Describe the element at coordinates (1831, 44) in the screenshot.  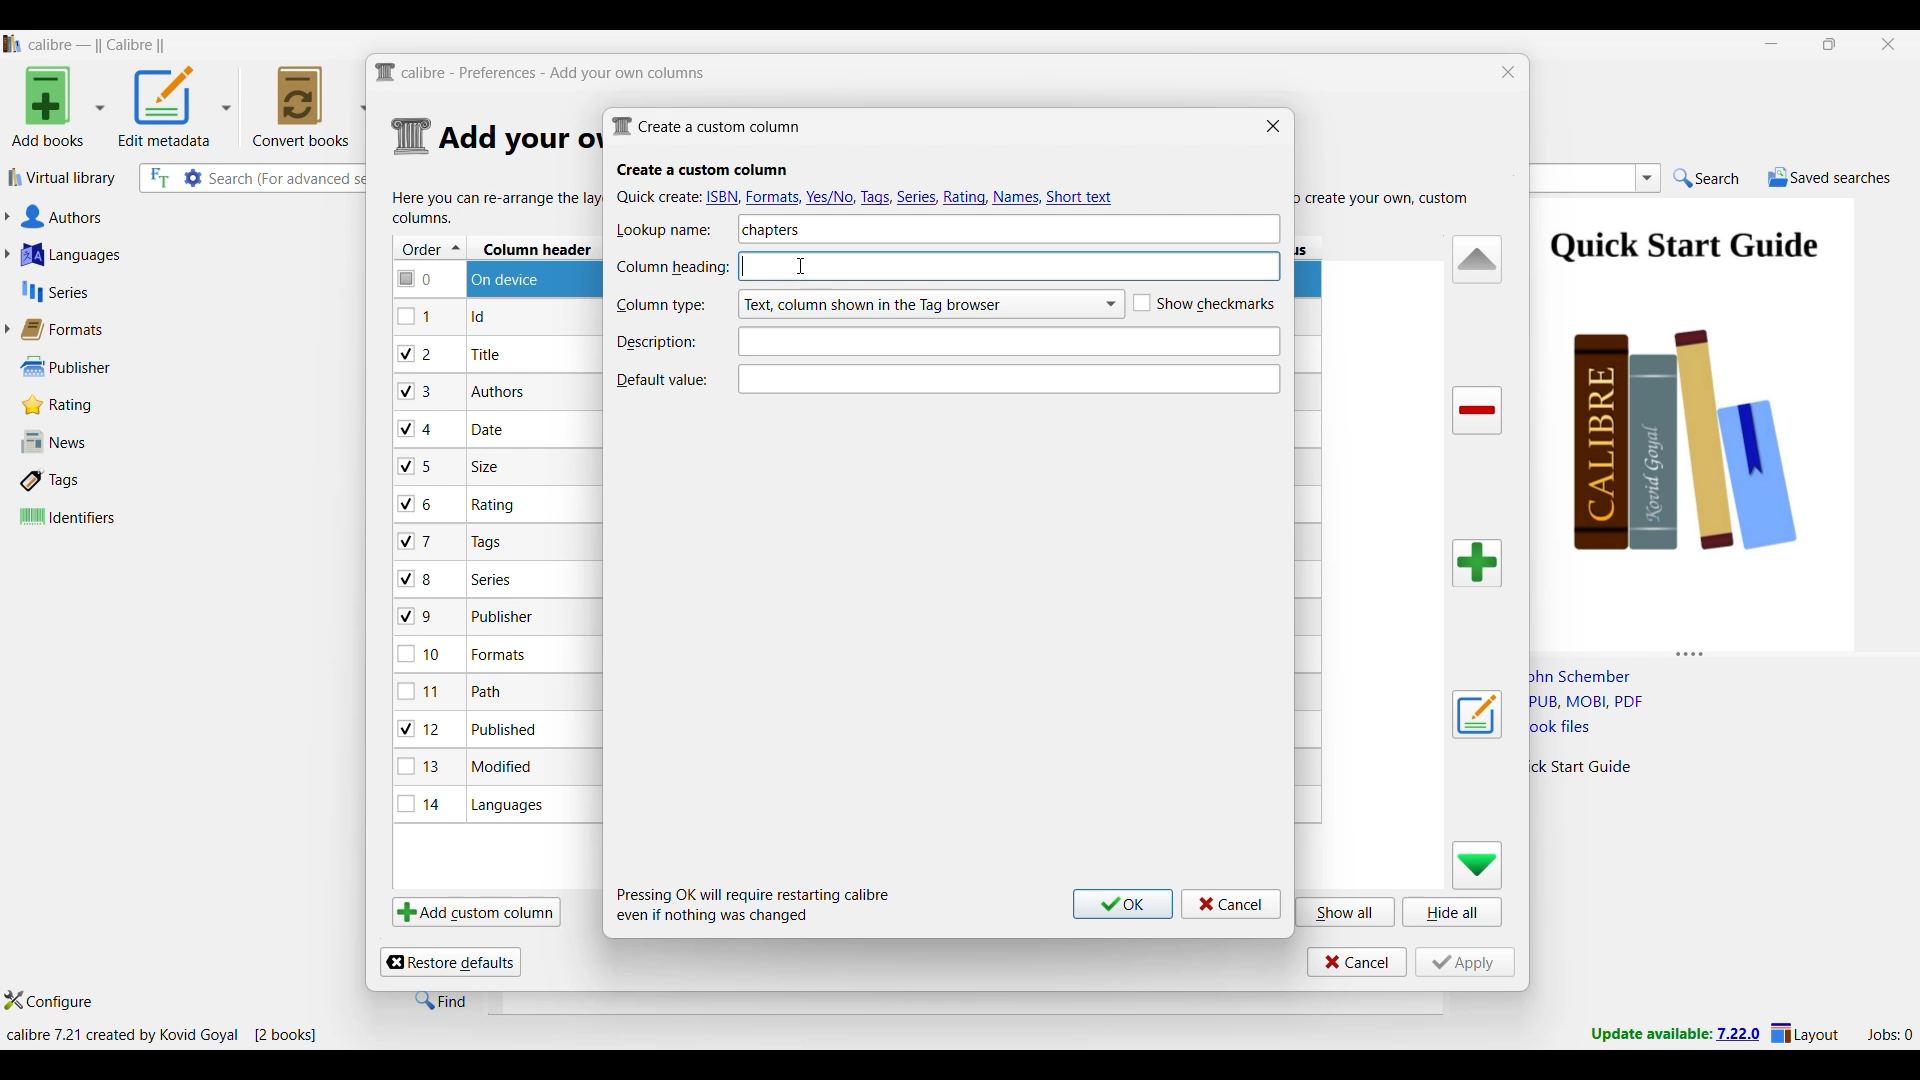
I see `Show interface in a smaller tab` at that location.